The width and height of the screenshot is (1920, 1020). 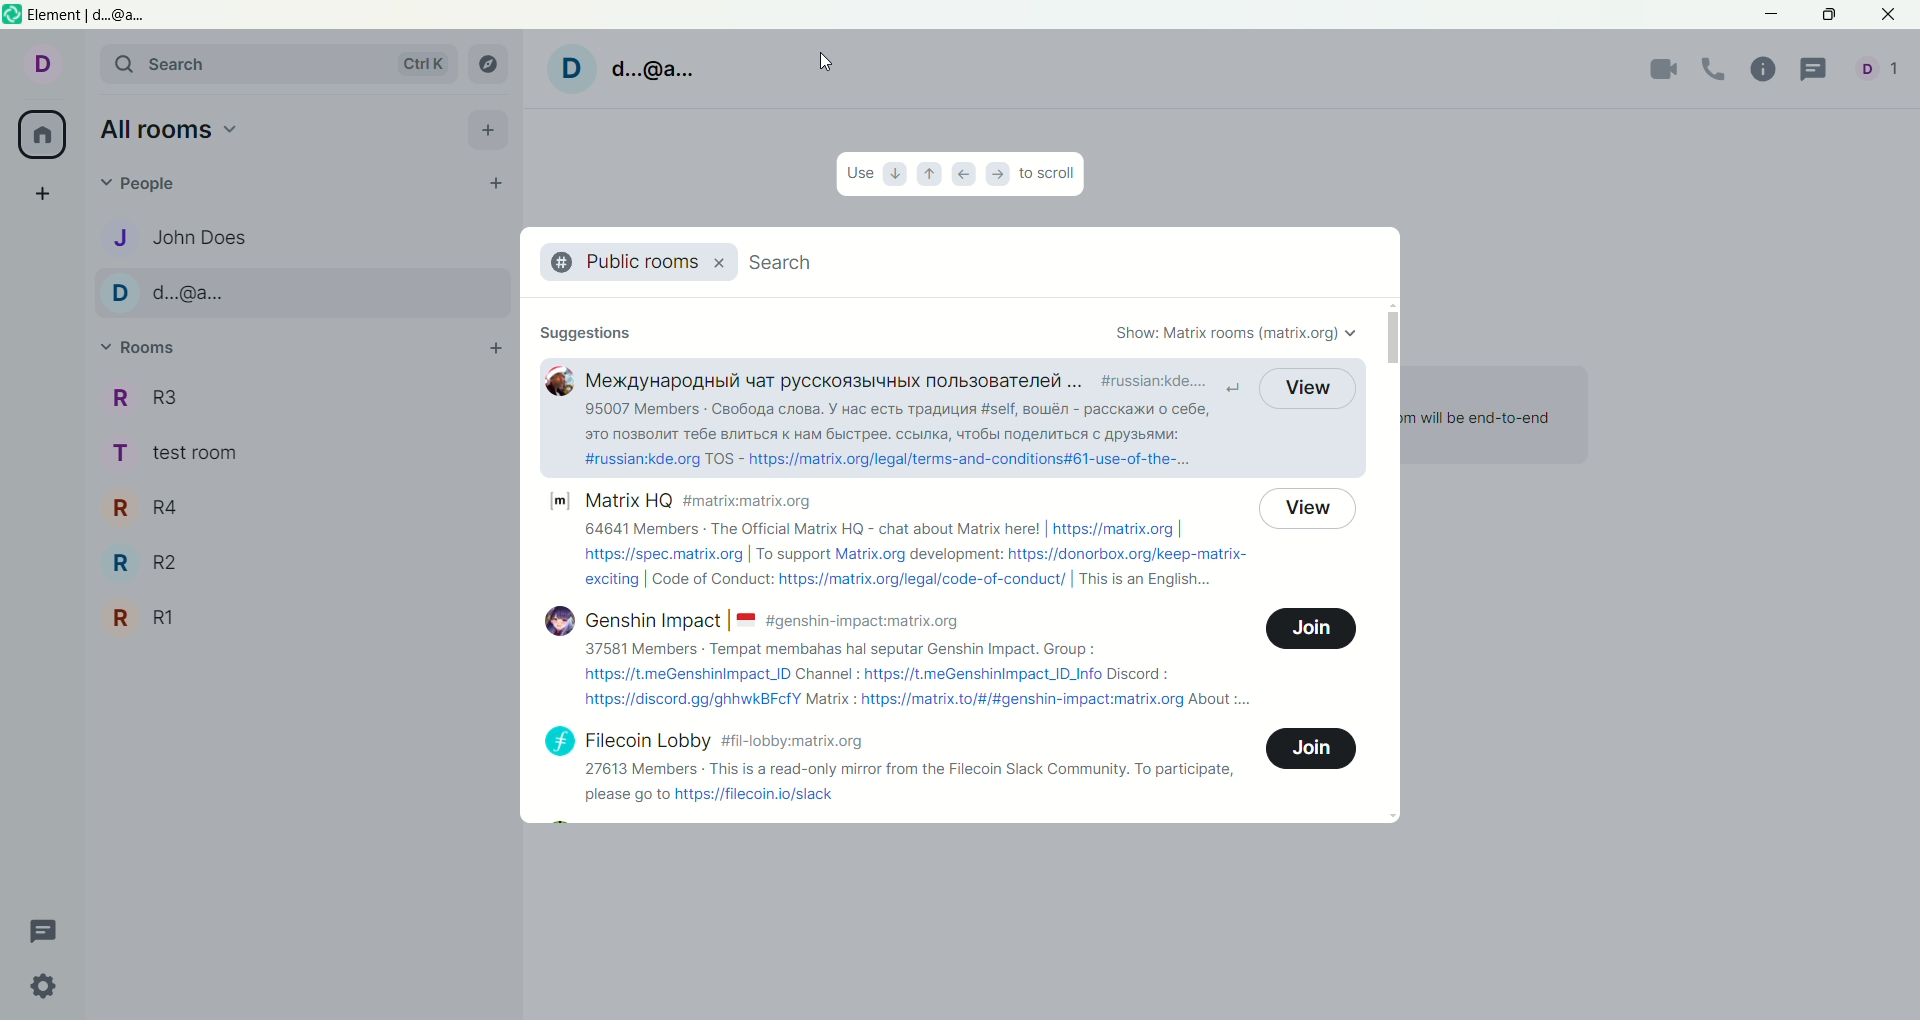 What do you see at coordinates (1821, 68) in the screenshot?
I see `thread` at bounding box center [1821, 68].